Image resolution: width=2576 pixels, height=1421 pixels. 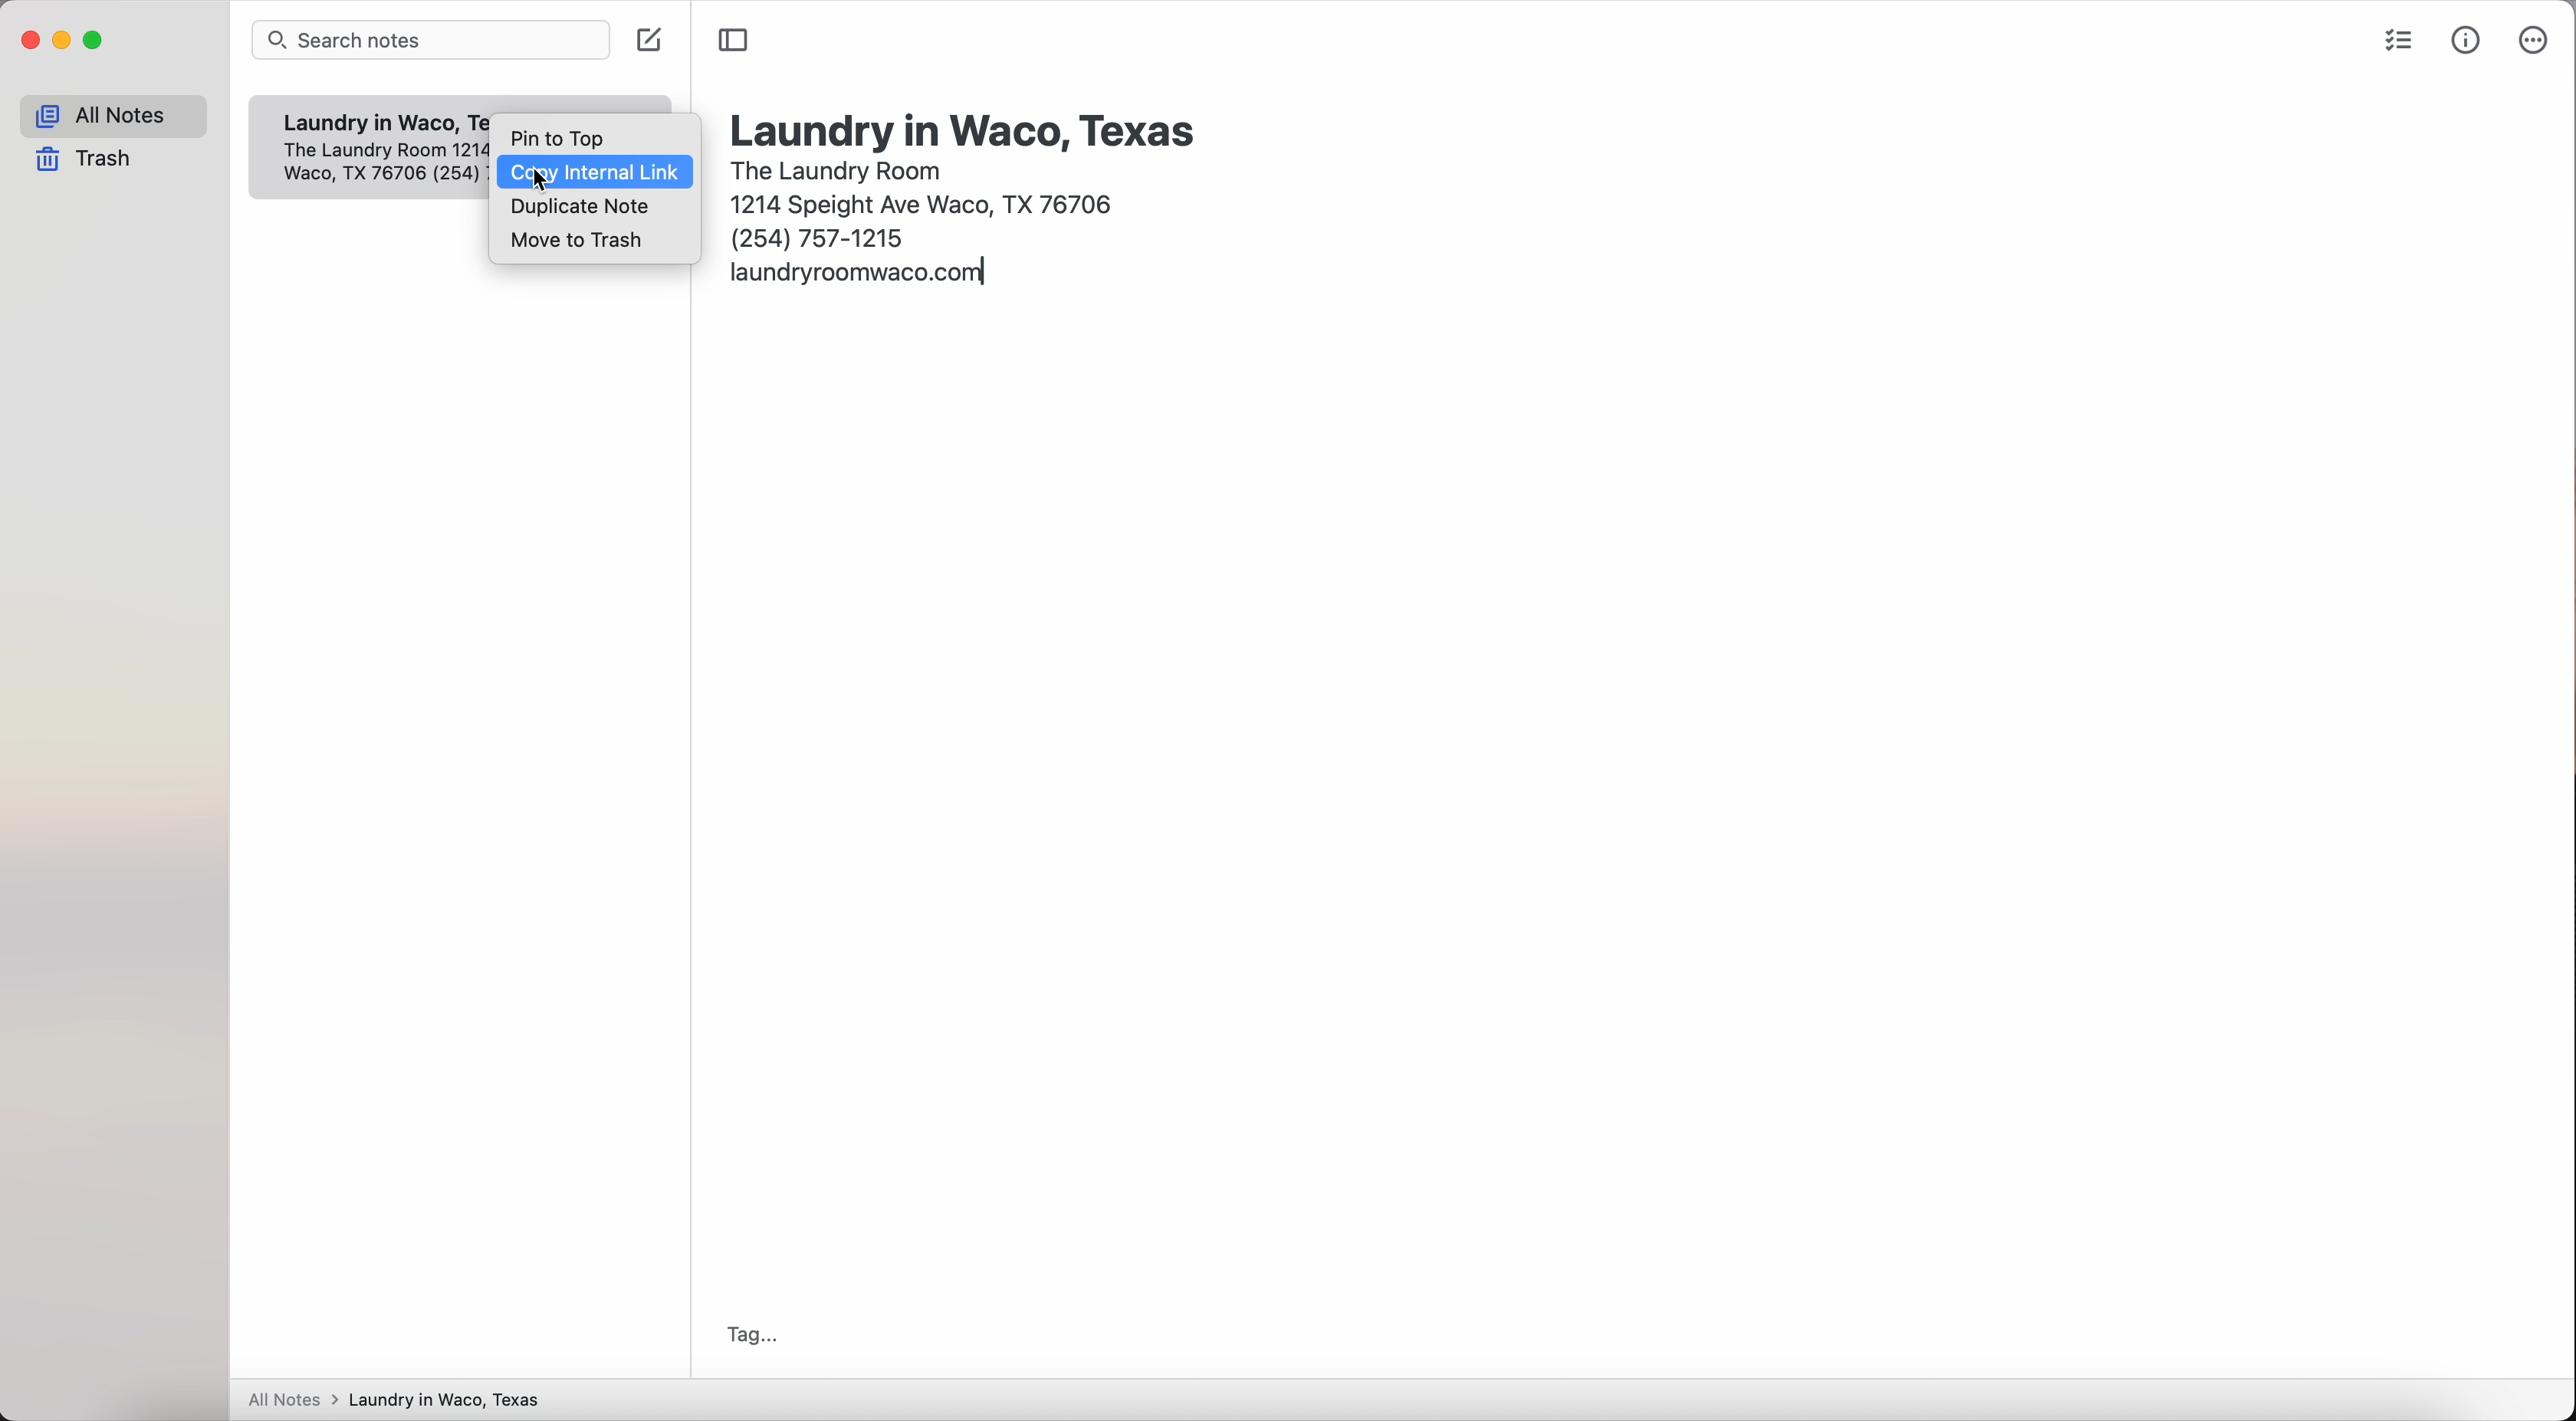 What do you see at coordinates (596, 173) in the screenshot?
I see `click on copy internal link` at bounding box center [596, 173].